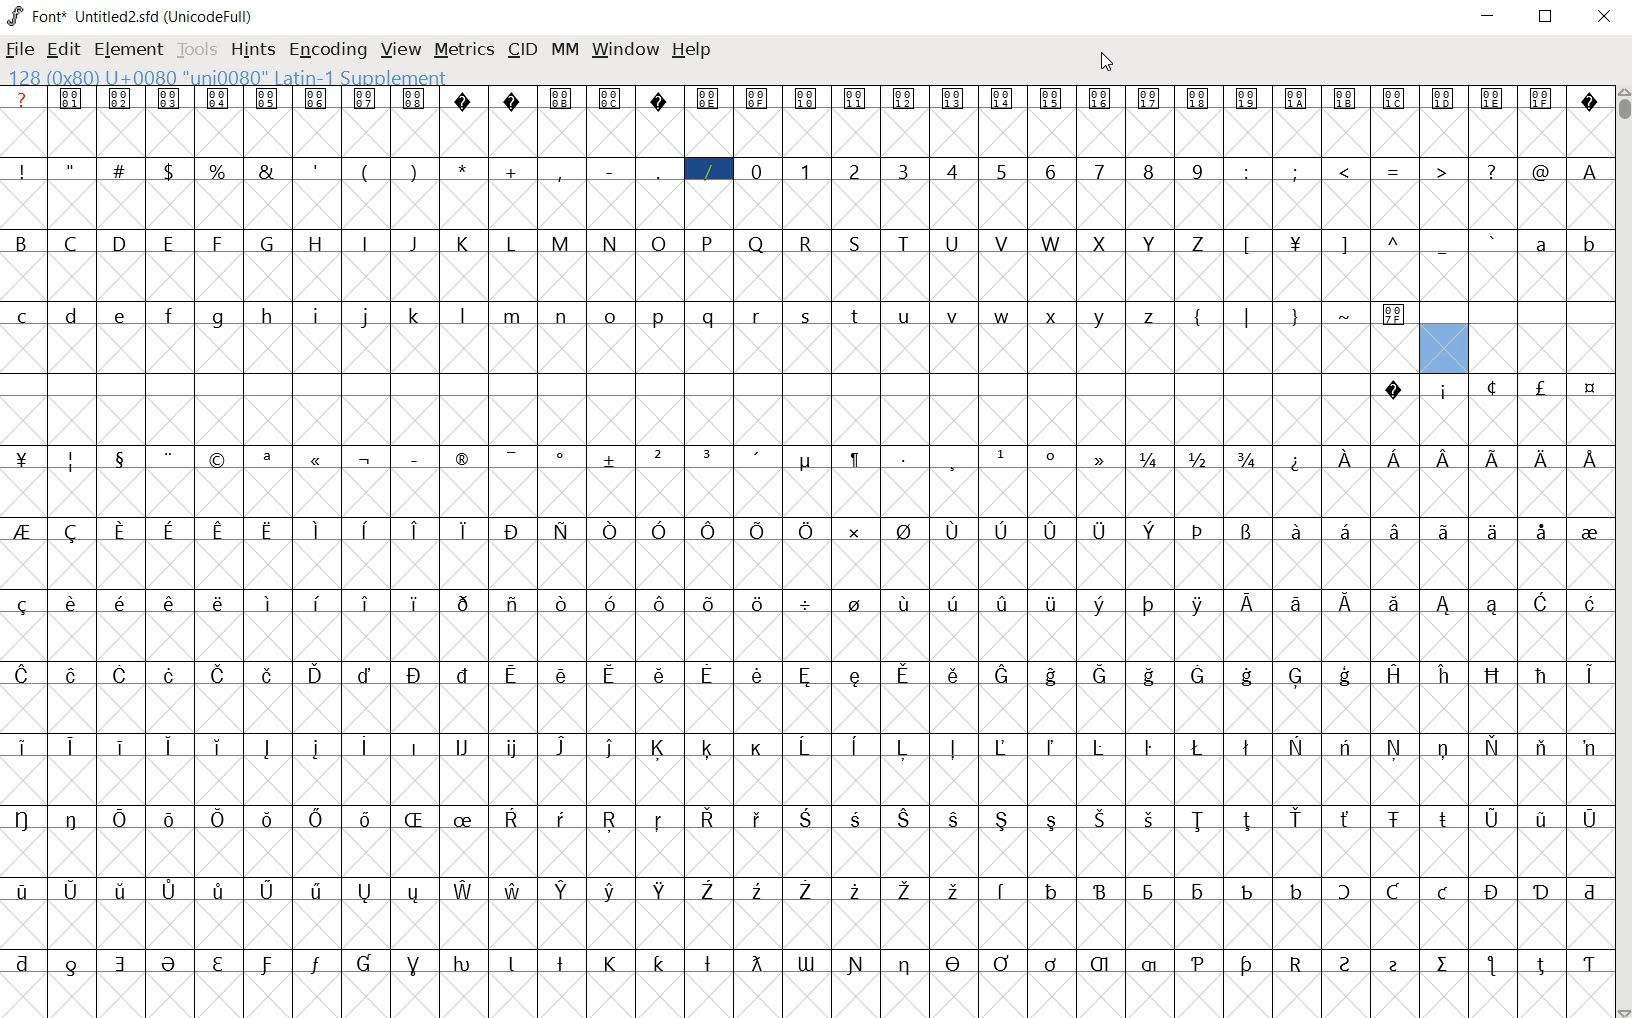 The height and width of the screenshot is (1018, 1632). I want to click on glyph, so click(72, 890).